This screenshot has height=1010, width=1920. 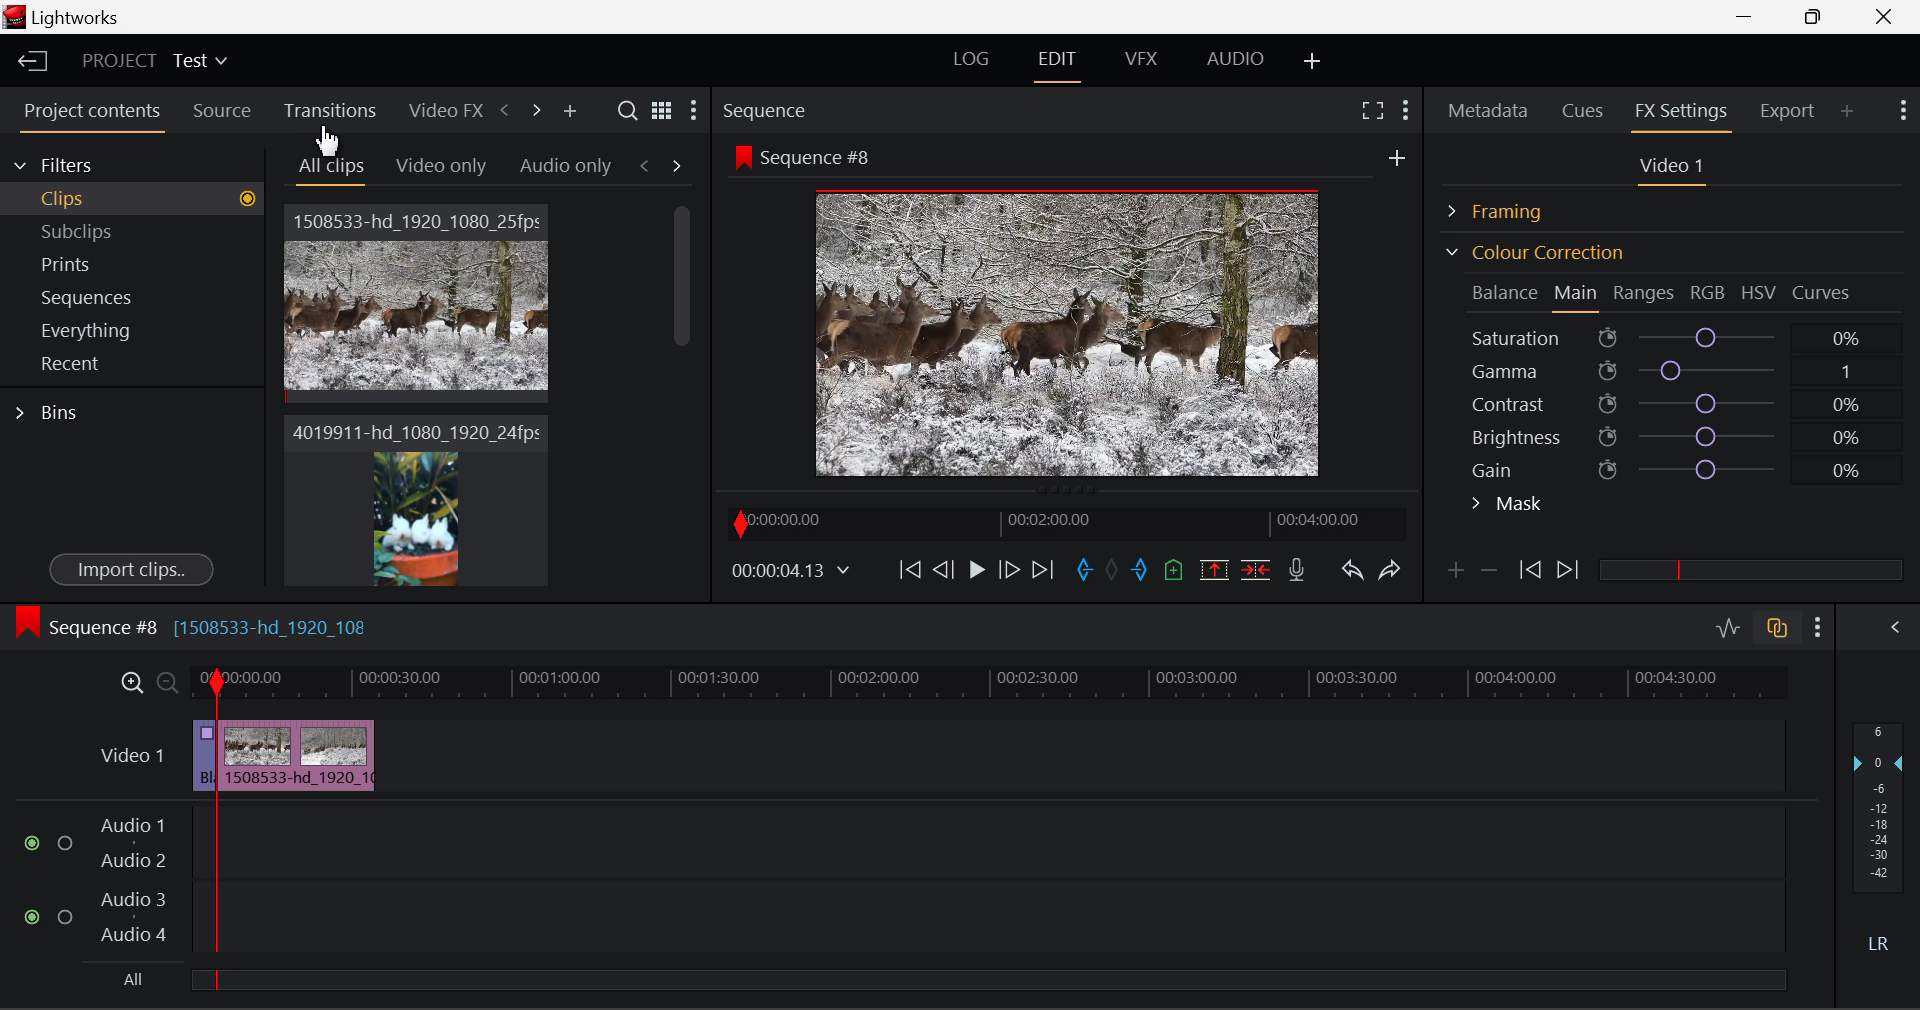 I want to click on Next Tab, so click(x=678, y=164).